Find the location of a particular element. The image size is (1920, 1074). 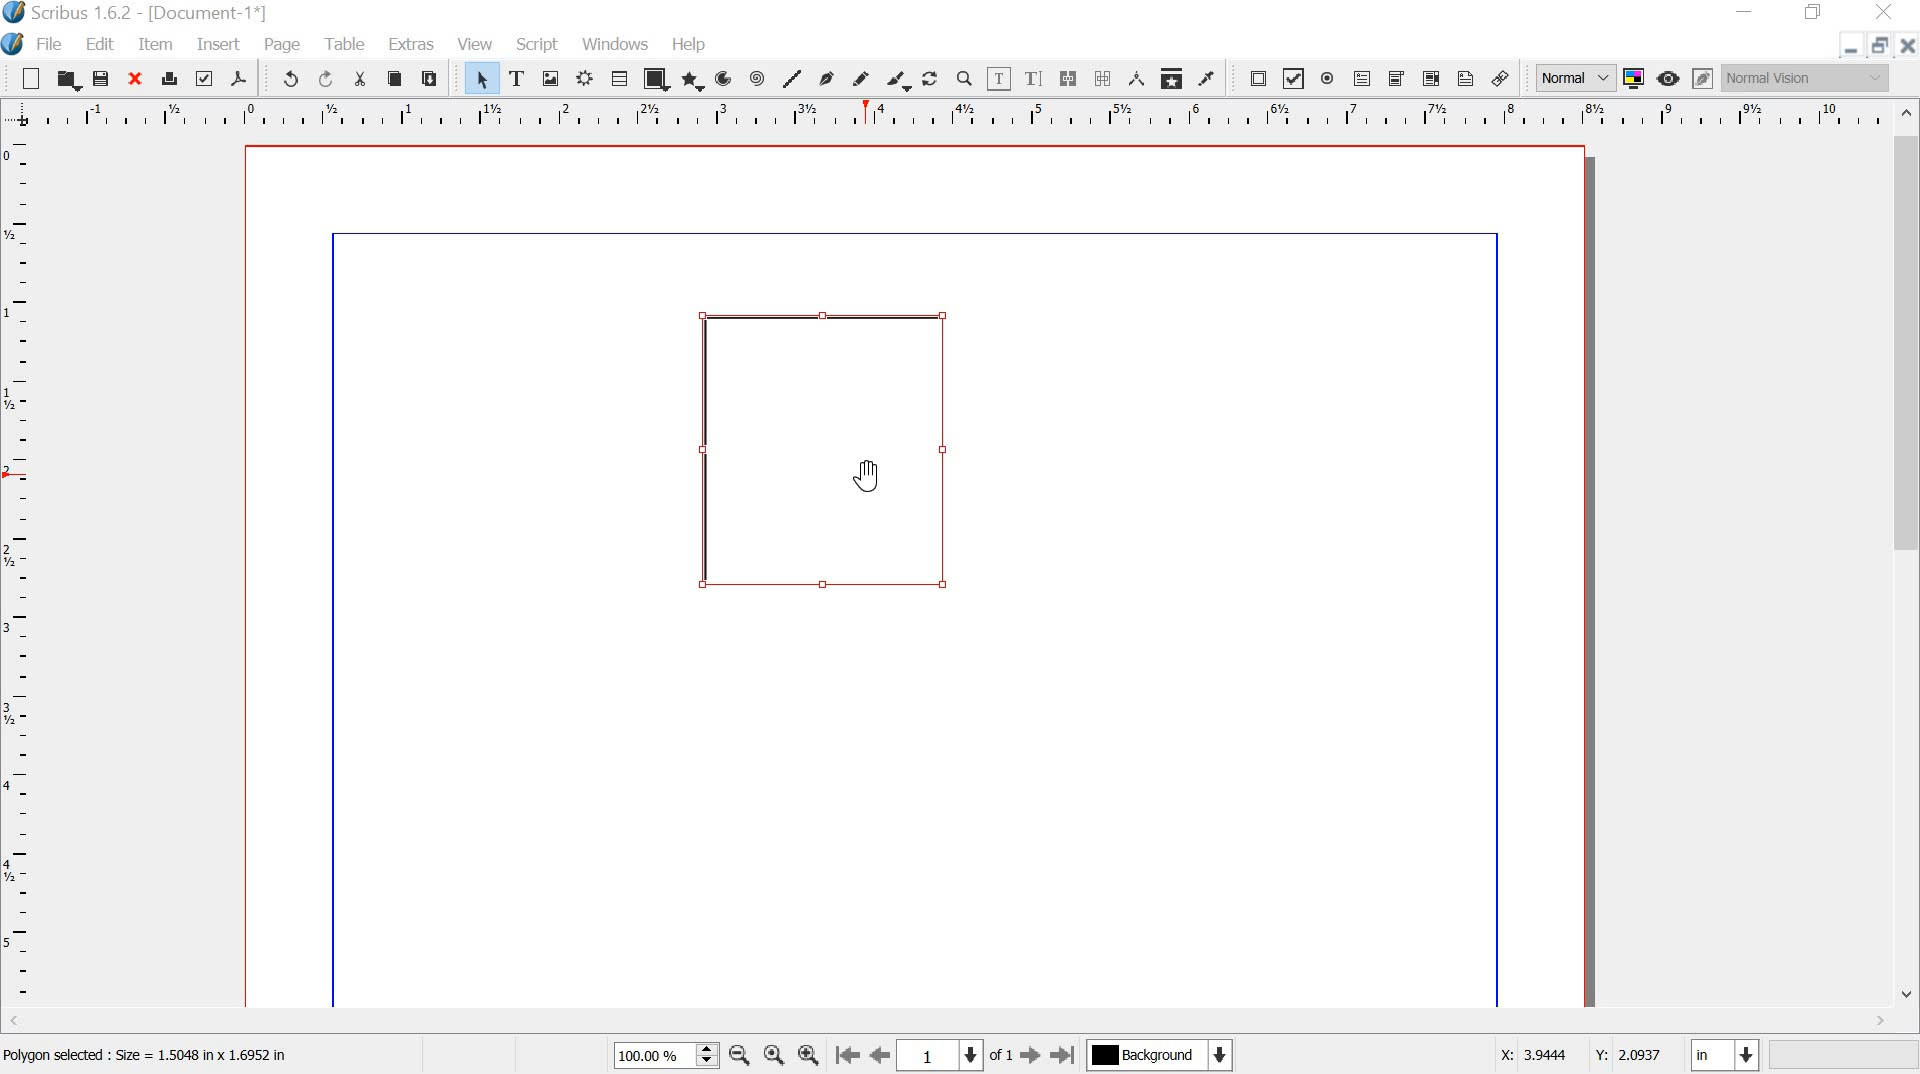

table is located at coordinates (347, 45).